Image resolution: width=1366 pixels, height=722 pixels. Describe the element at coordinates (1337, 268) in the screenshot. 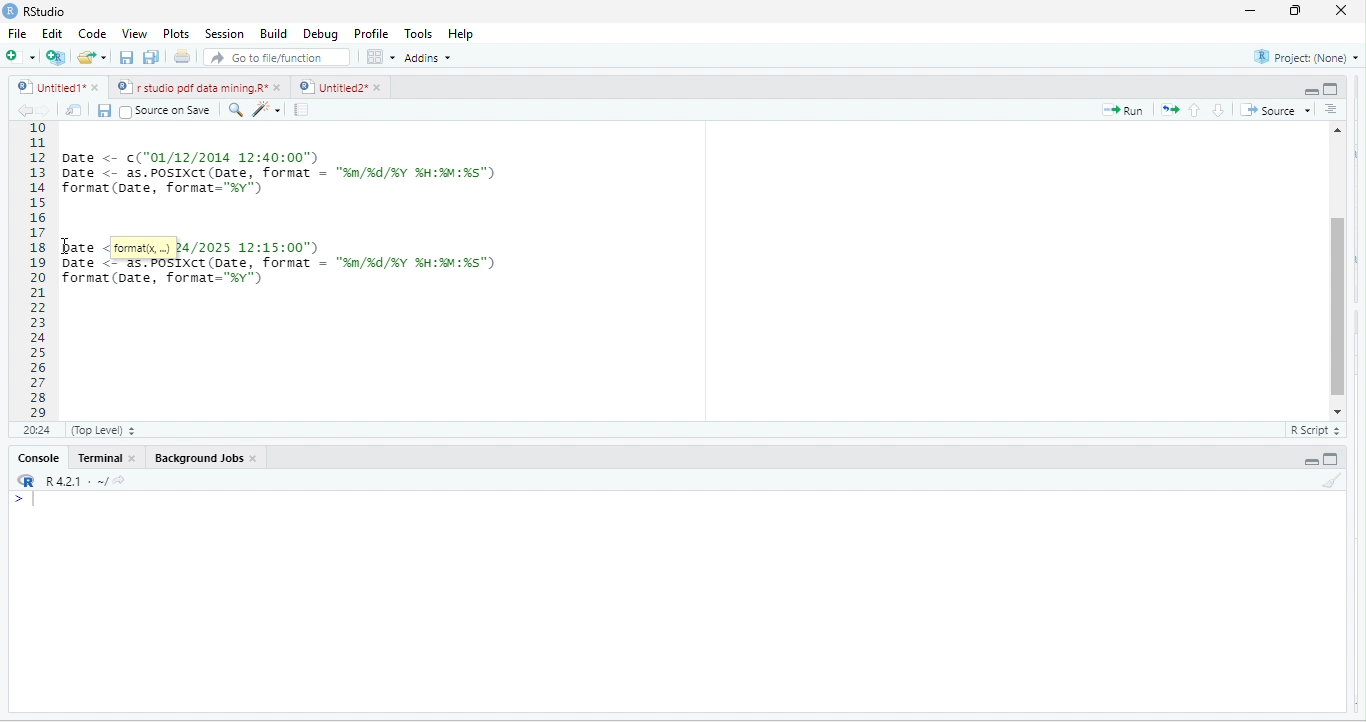

I see `vertical scroll bar` at that location.